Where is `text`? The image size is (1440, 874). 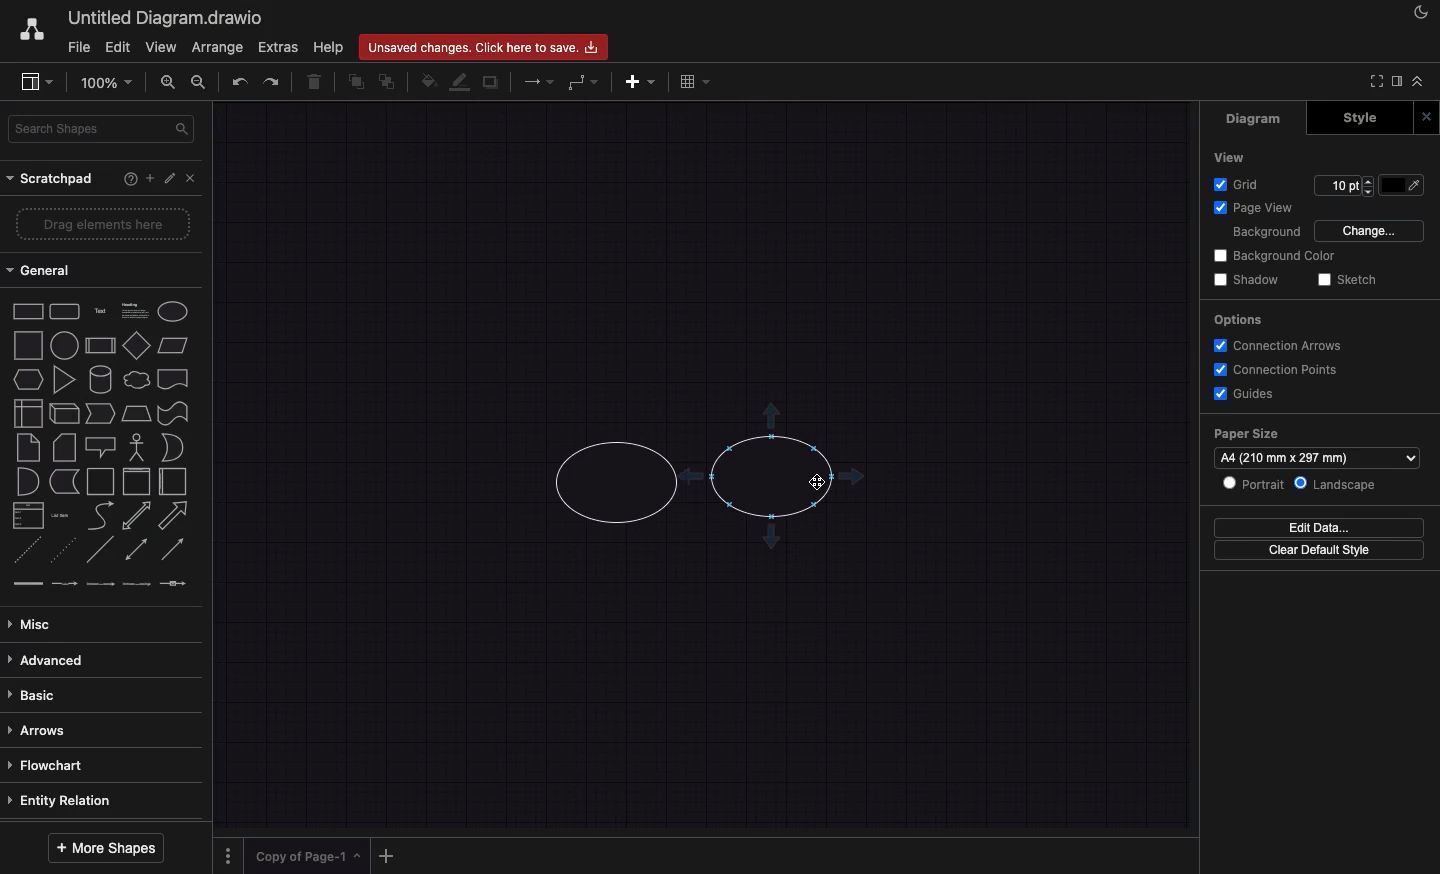 text is located at coordinates (102, 310).